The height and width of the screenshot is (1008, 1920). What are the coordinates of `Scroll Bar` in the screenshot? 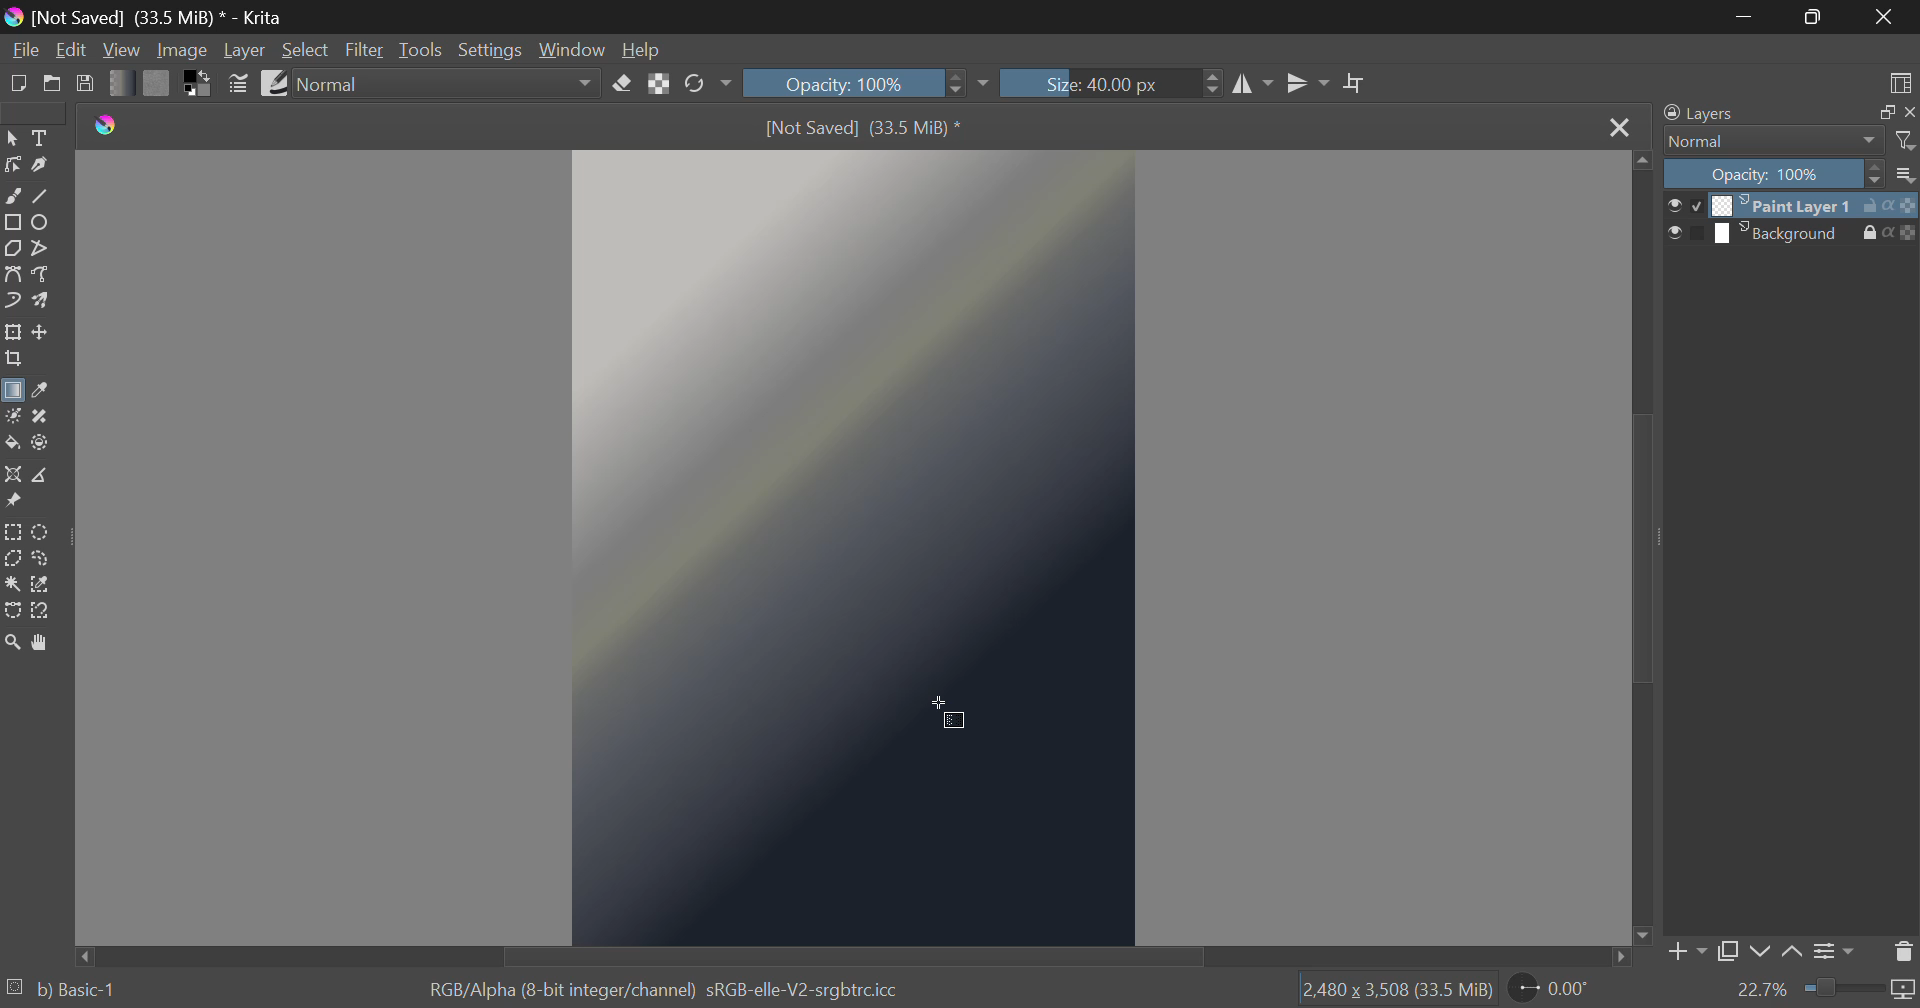 It's located at (856, 955).